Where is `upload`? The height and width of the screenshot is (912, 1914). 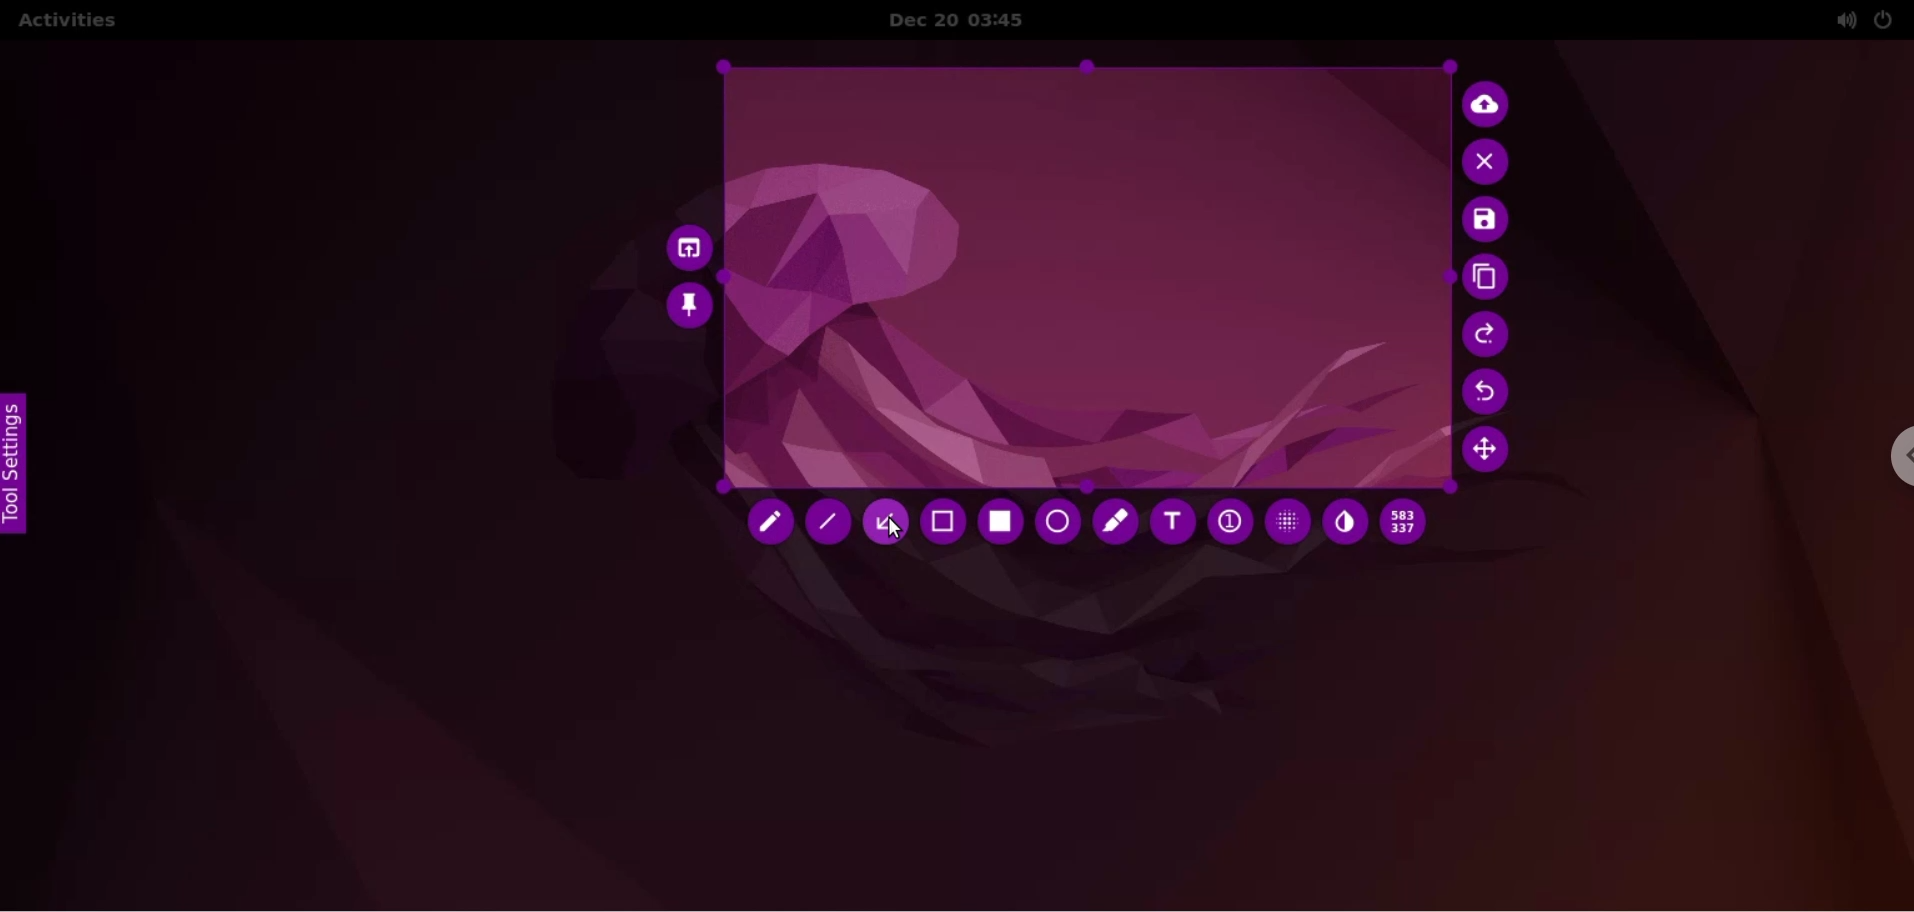
upload is located at coordinates (1491, 102).